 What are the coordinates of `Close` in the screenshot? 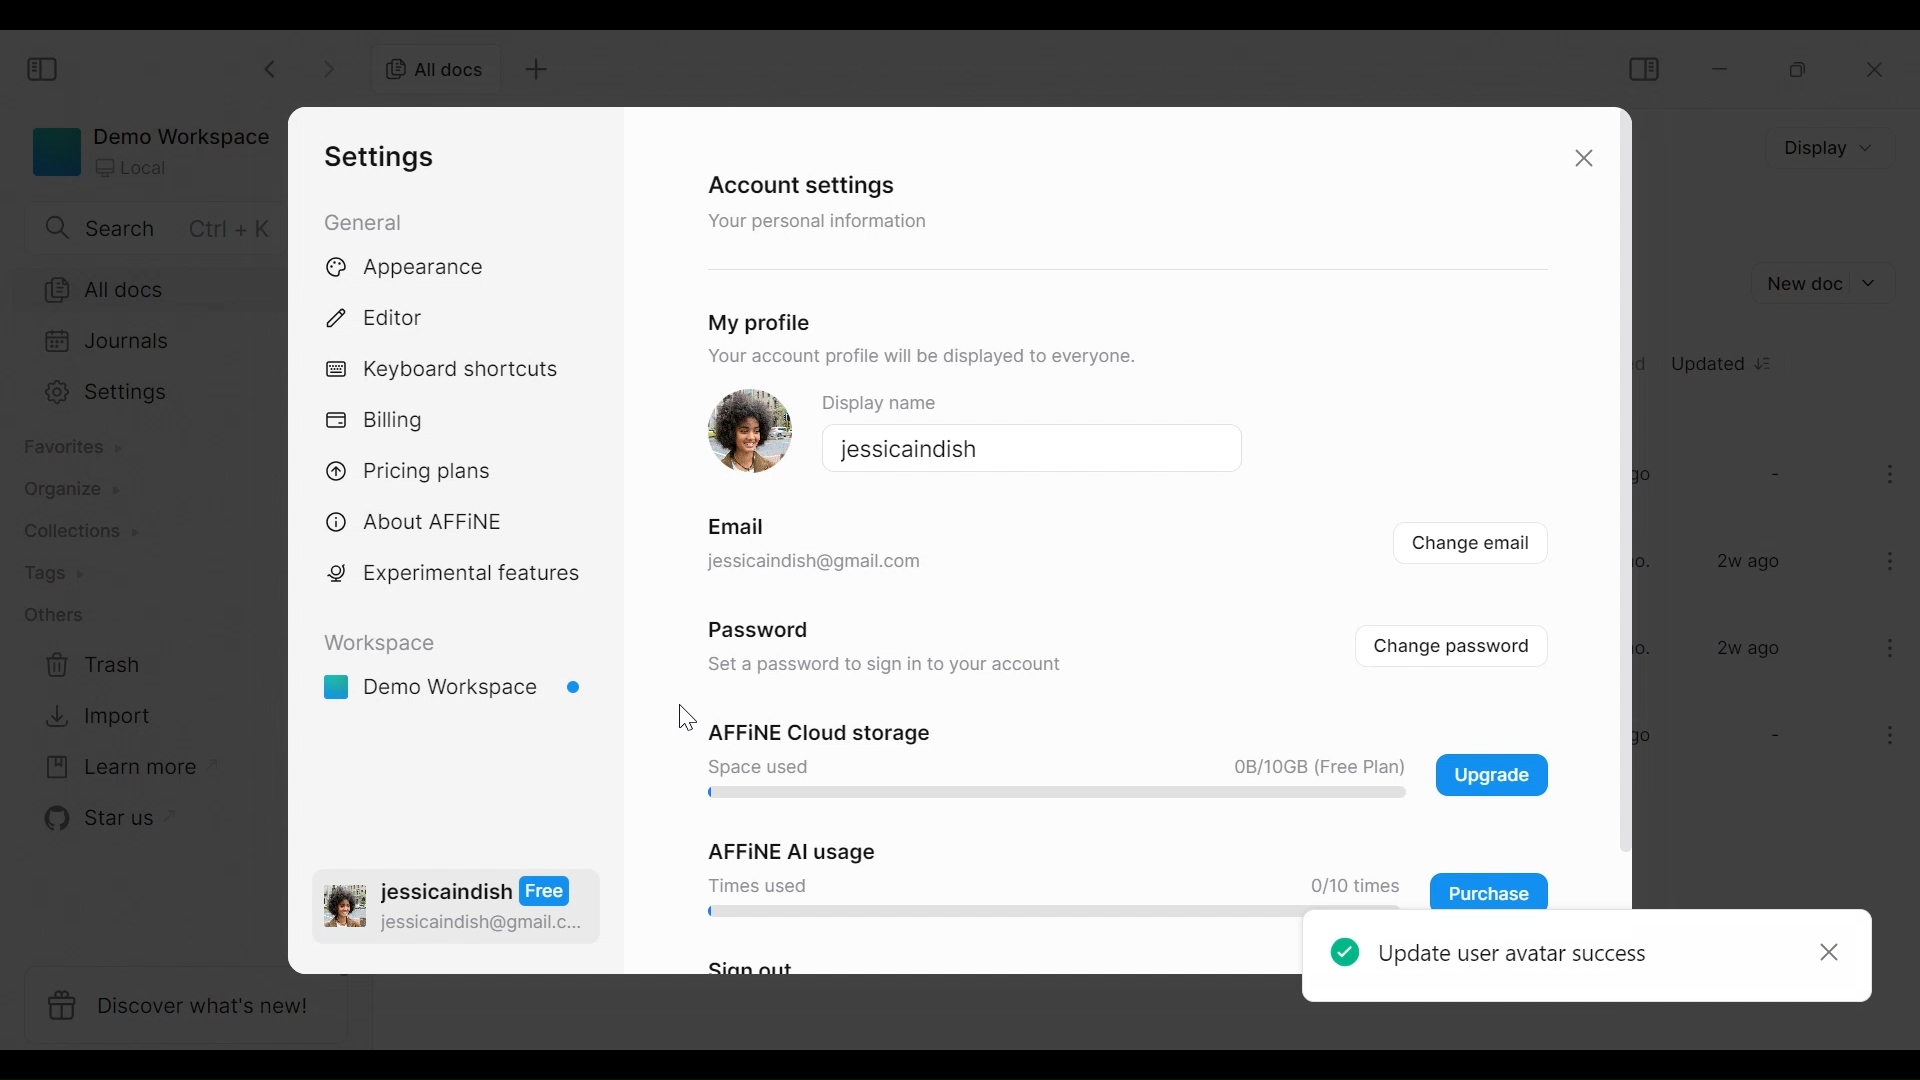 It's located at (1877, 72).